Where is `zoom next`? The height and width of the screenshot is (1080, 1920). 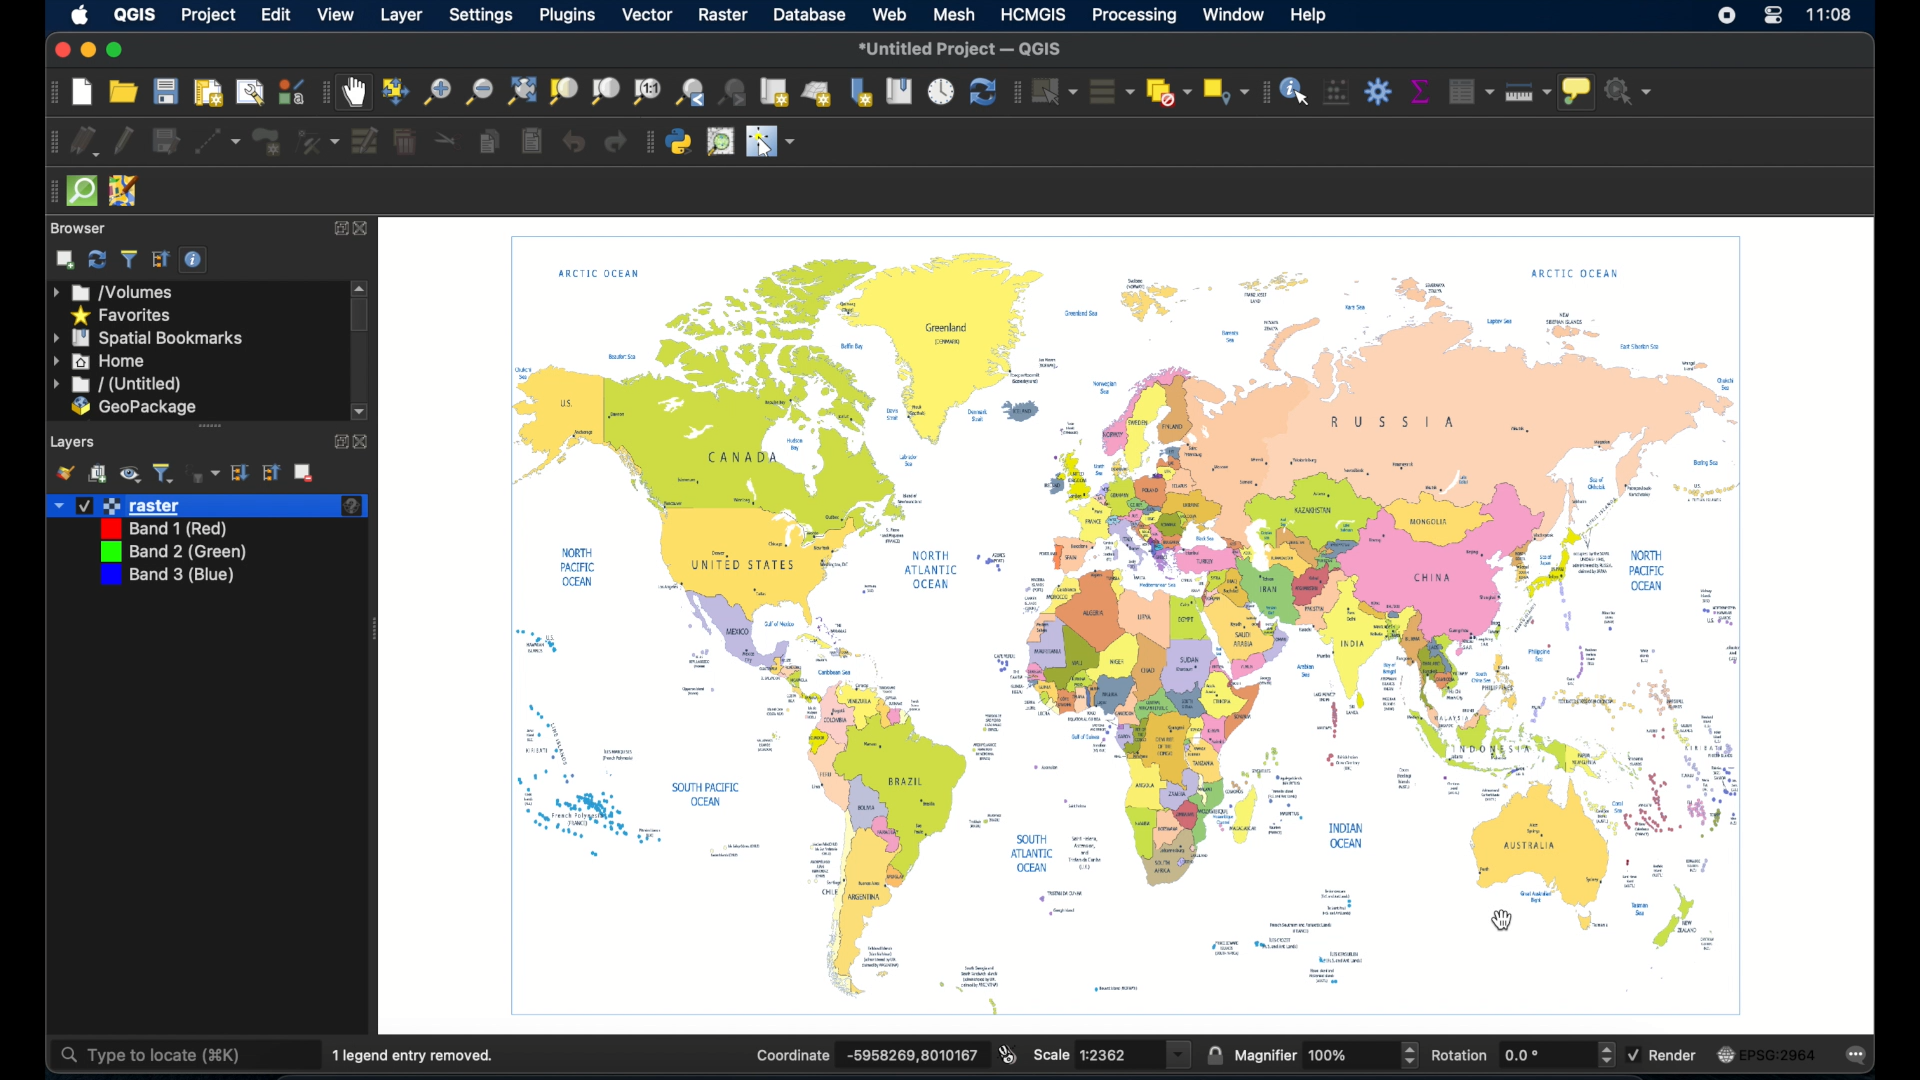
zoom next is located at coordinates (734, 91).